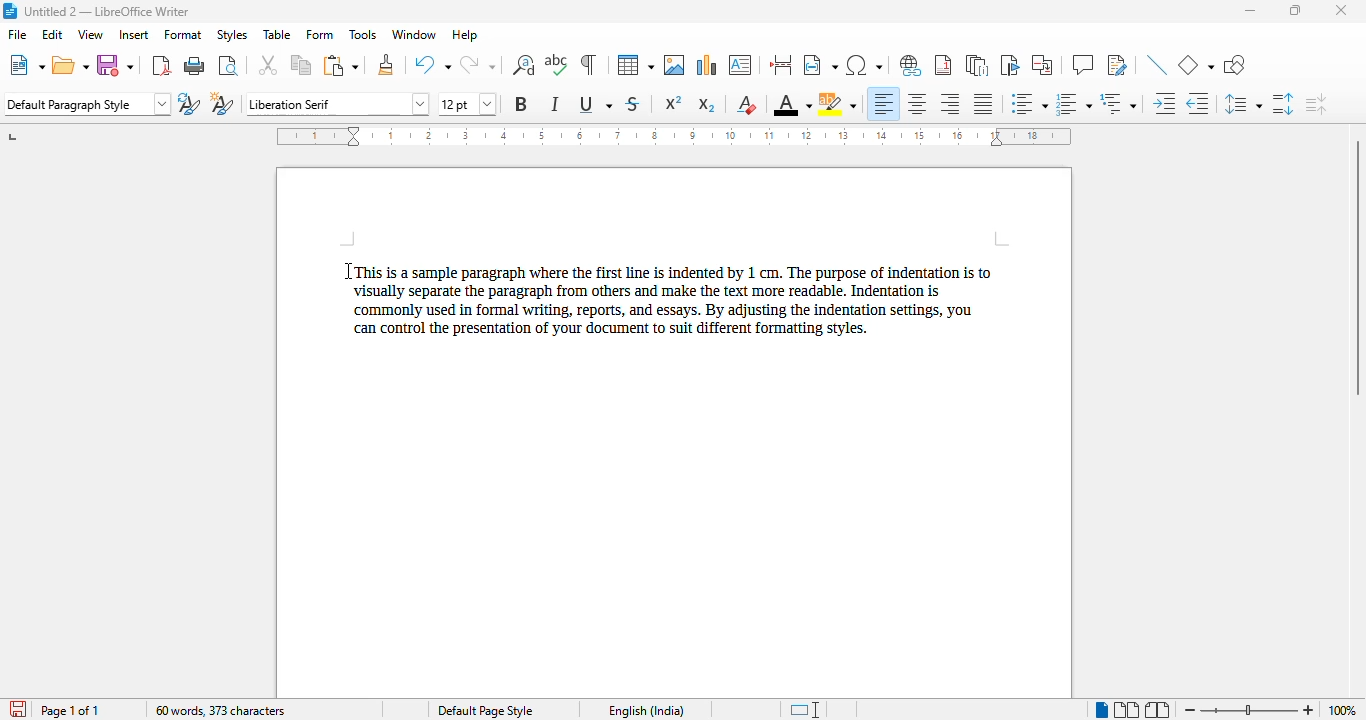 Image resolution: width=1366 pixels, height=720 pixels. Describe the element at coordinates (949, 103) in the screenshot. I see `align right` at that location.